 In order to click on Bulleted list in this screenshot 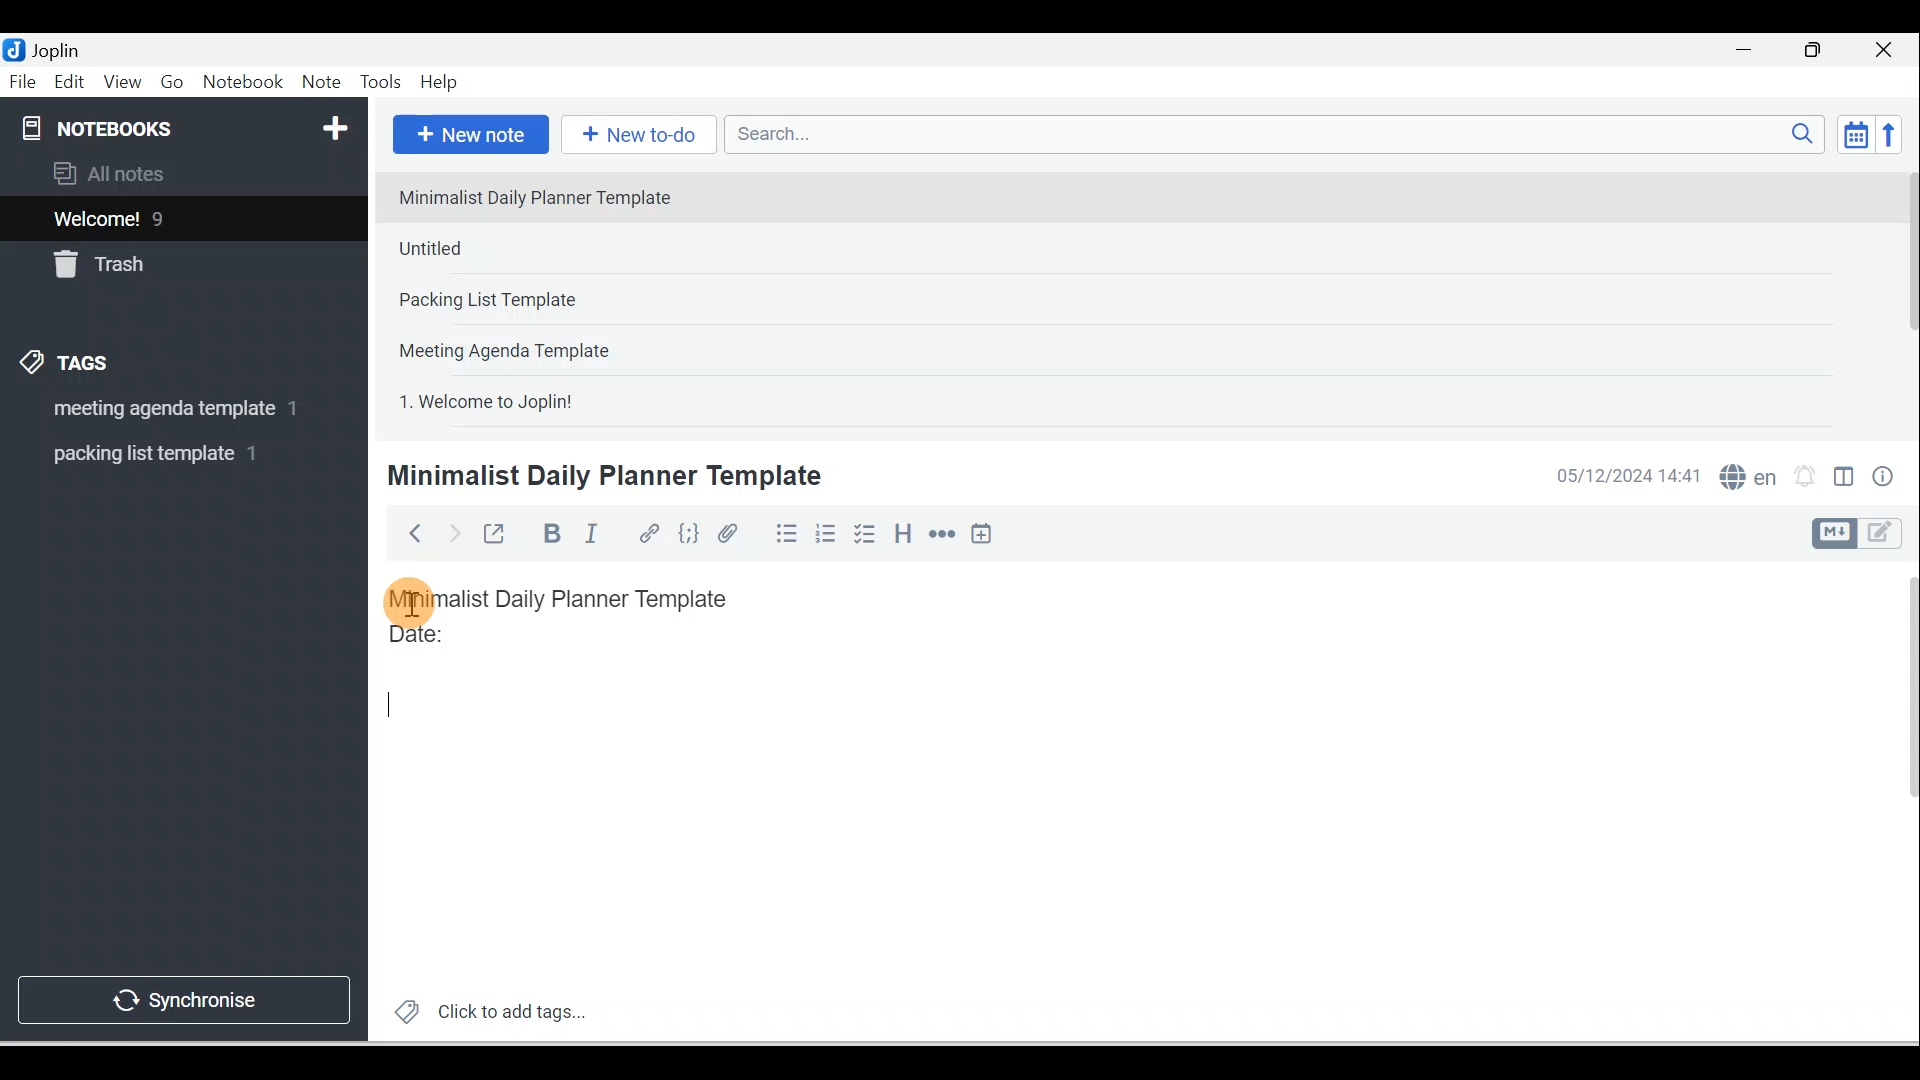, I will do `click(782, 533)`.